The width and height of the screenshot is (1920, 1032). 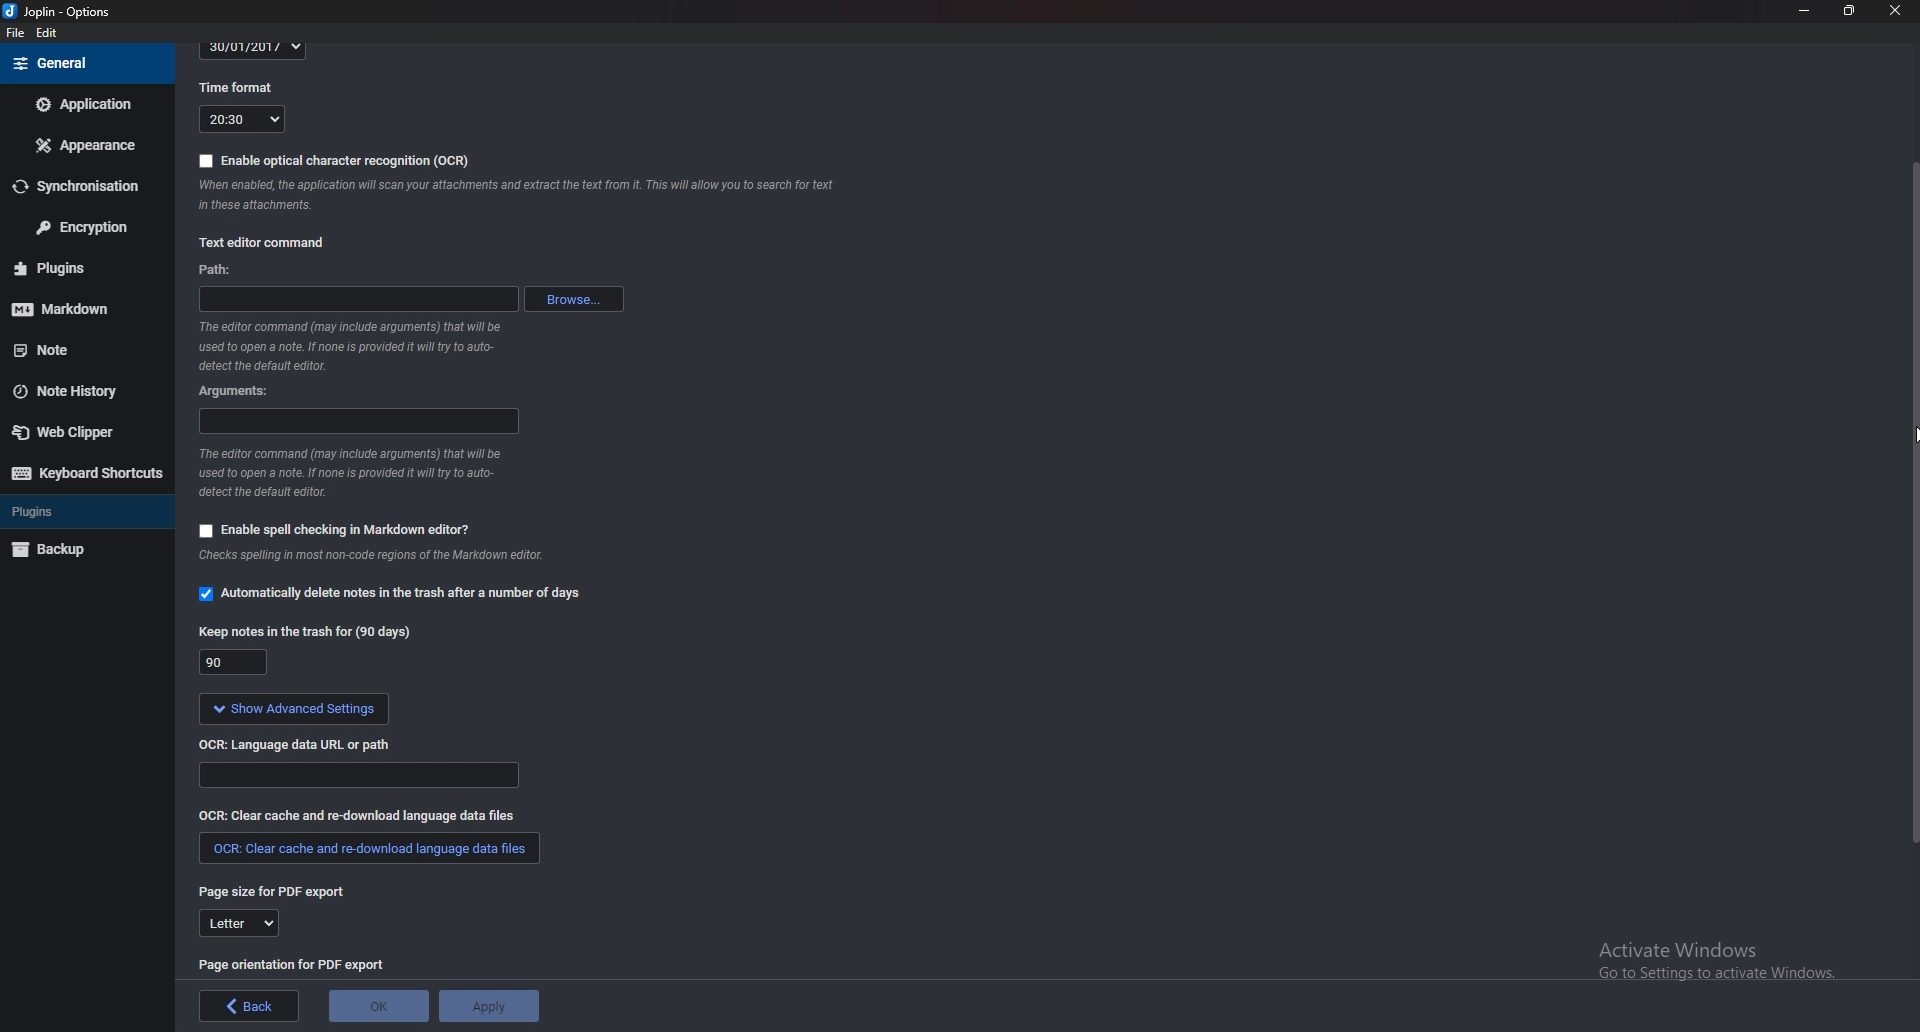 What do you see at coordinates (1893, 12) in the screenshot?
I see `close` at bounding box center [1893, 12].